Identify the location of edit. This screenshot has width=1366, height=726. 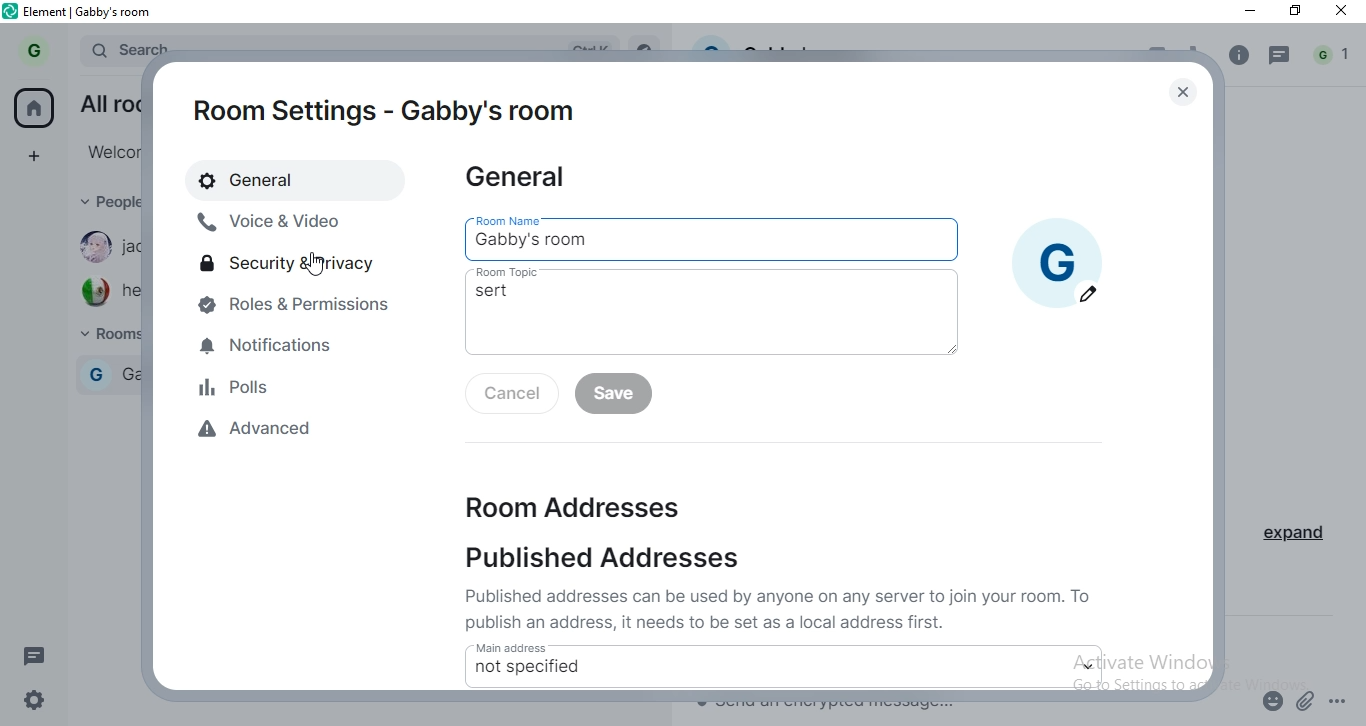
(1096, 296).